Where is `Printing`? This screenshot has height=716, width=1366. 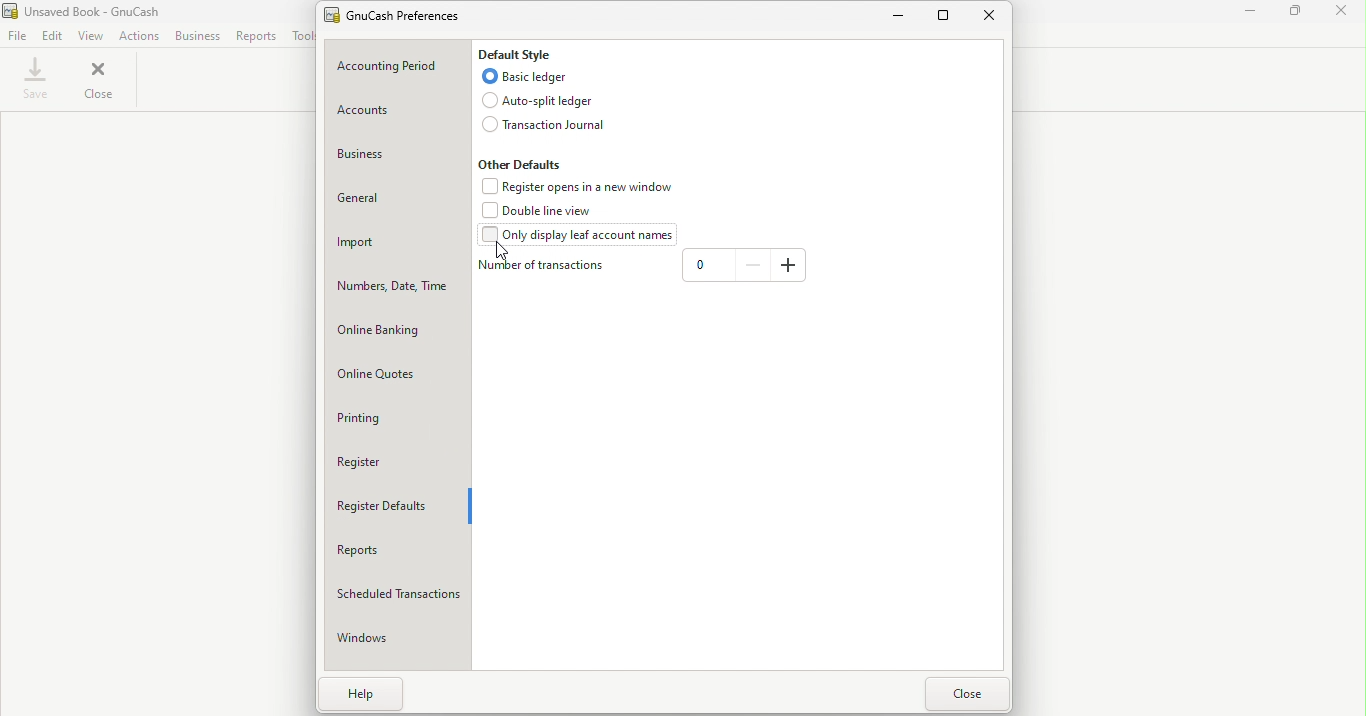 Printing is located at coordinates (396, 419).